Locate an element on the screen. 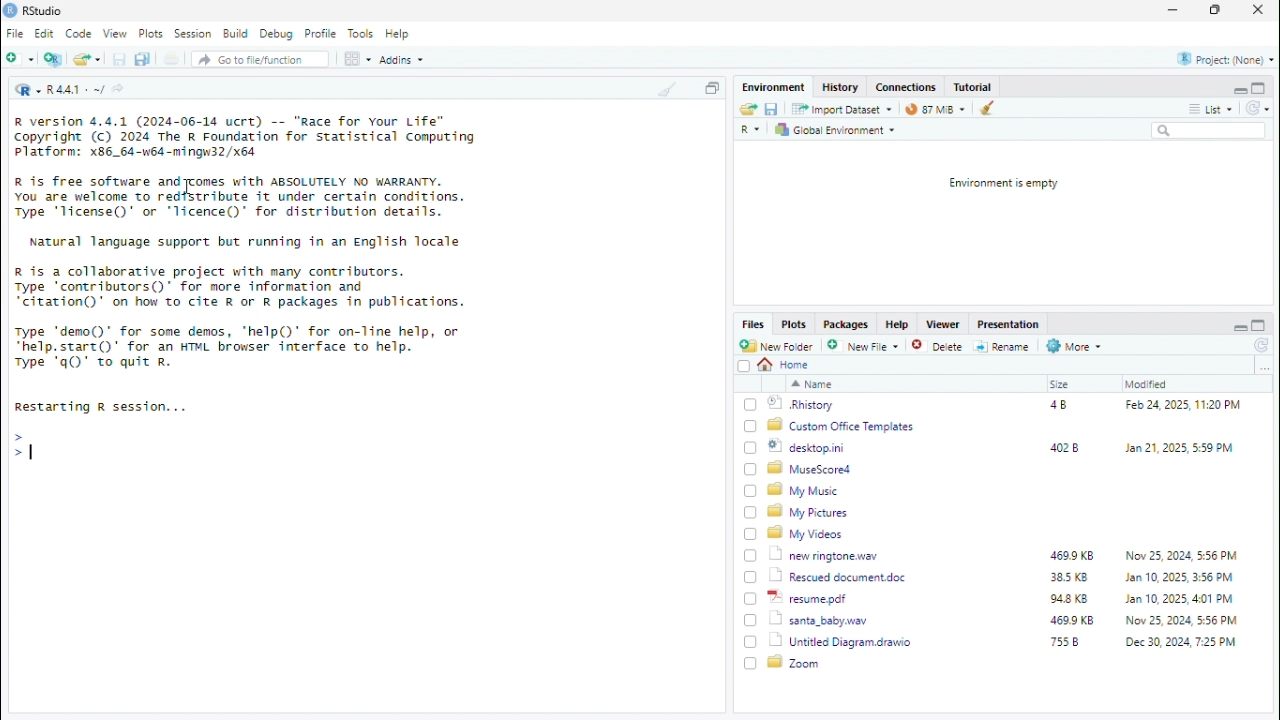 The width and height of the screenshot is (1280, 720). R 4.4.1 ~/ is located at coordinates (76, 91).